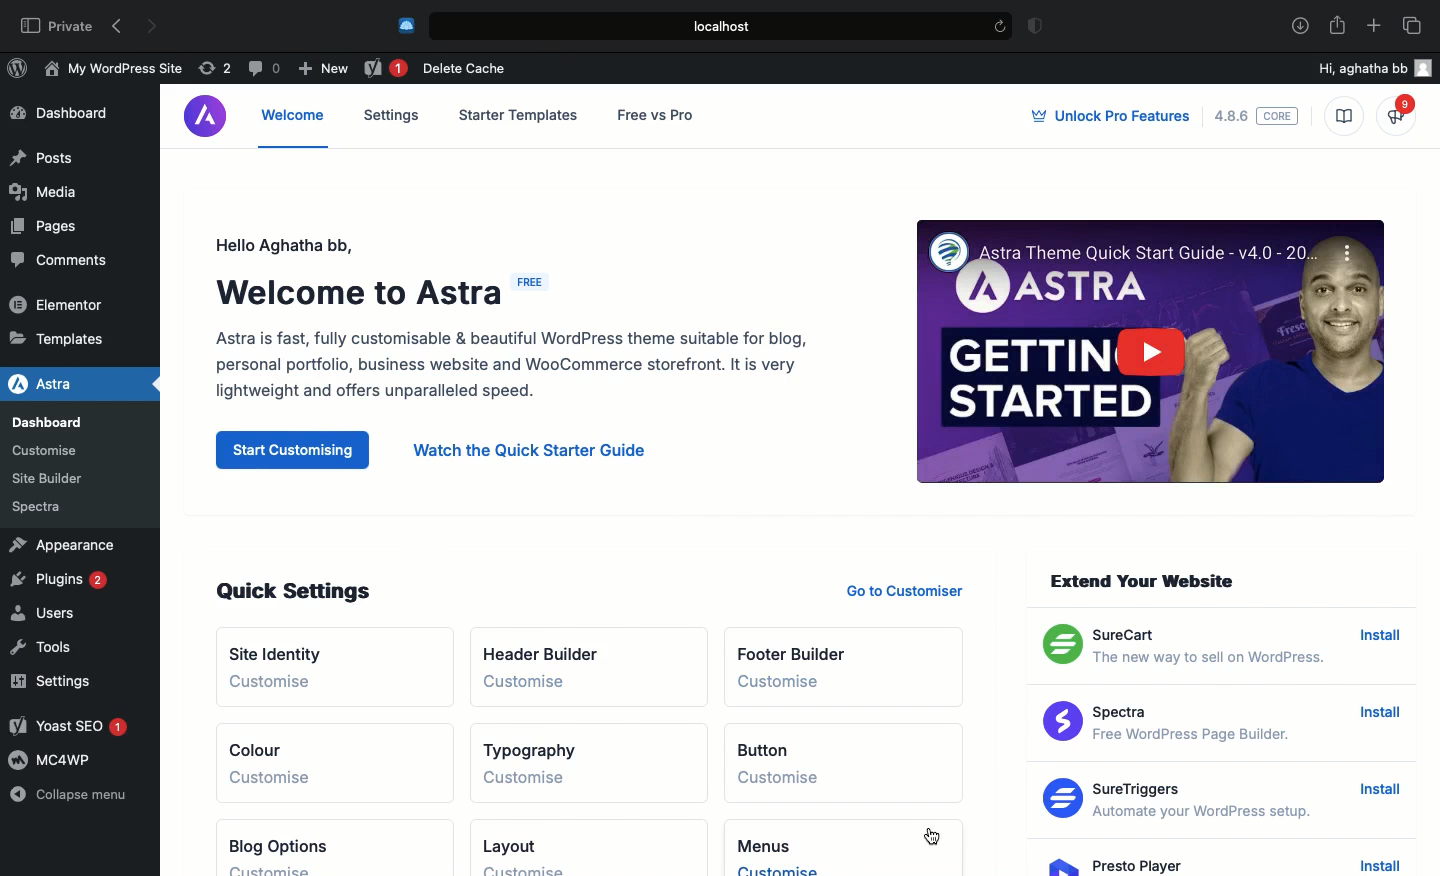 The image size is (1440, 876). Describe the element at coordinates (531, 777) in the screenshot. I see `Customise` at that location.